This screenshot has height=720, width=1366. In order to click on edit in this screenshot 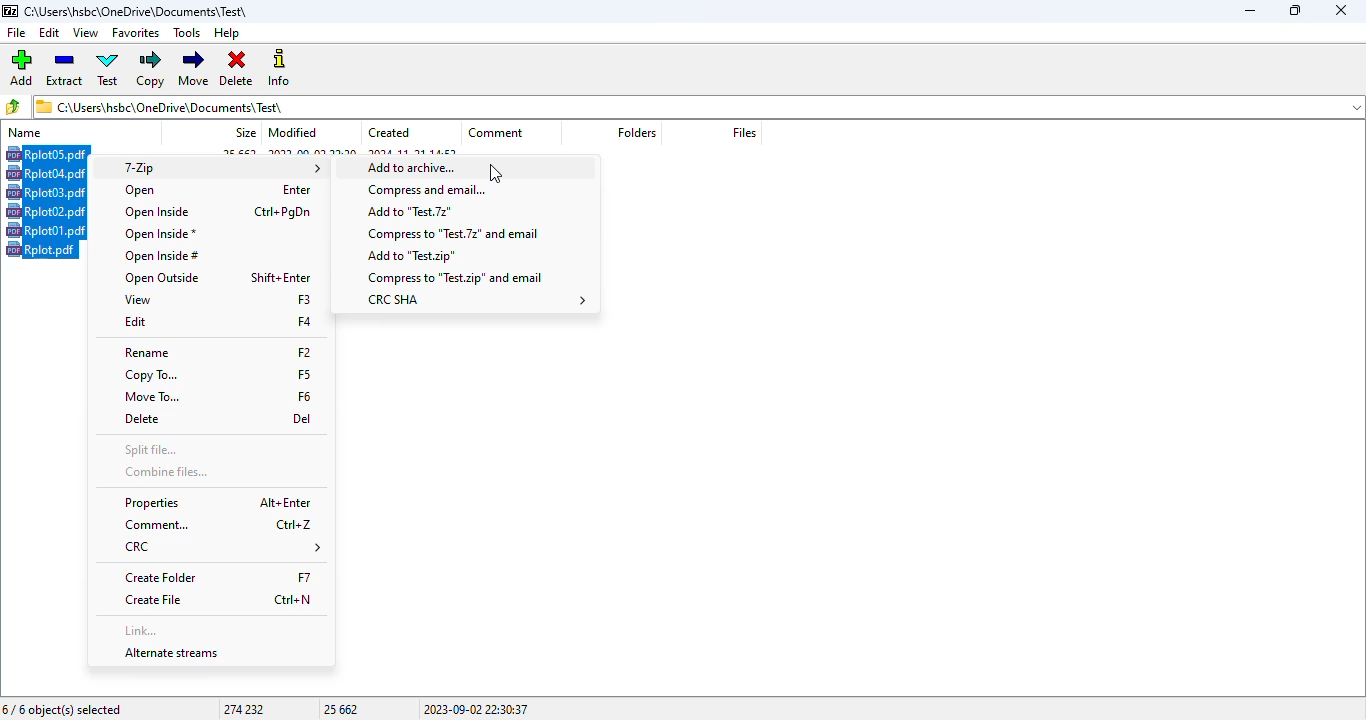, I will do `click(50, 33)`.